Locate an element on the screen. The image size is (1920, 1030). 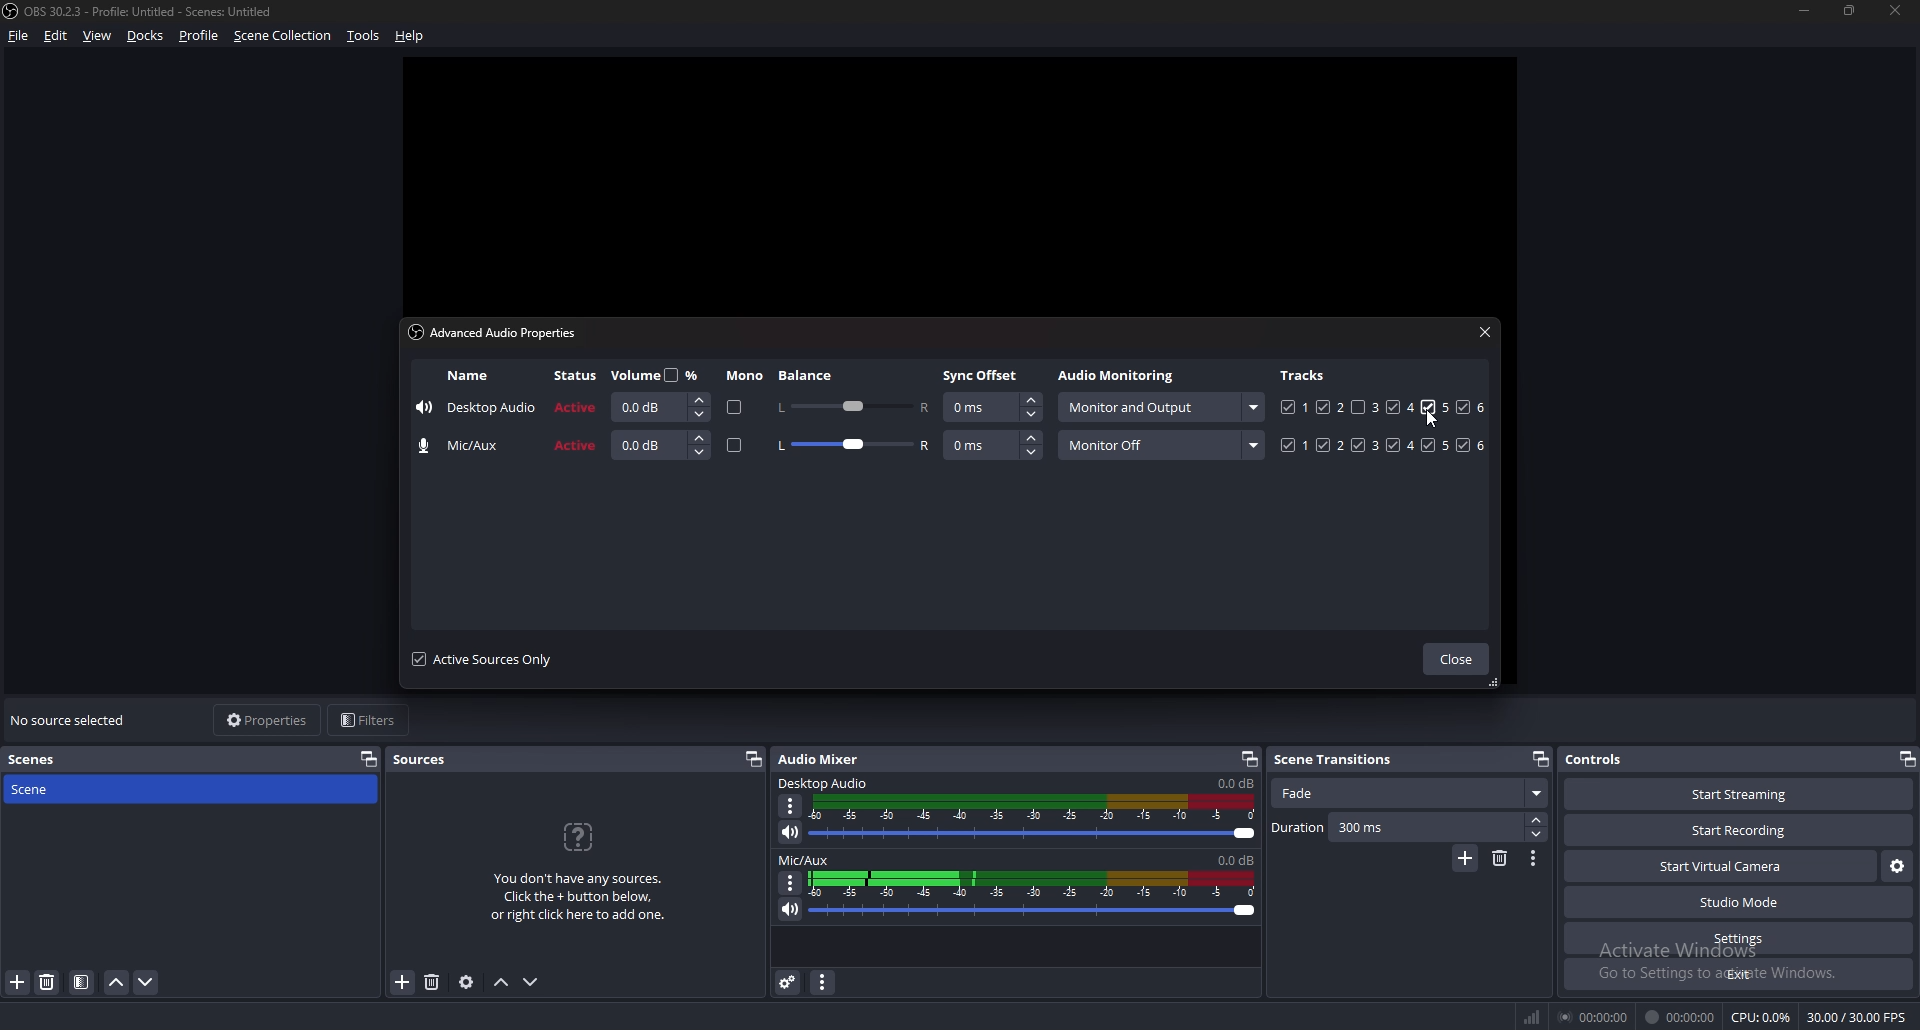
volume is located at coordinates (659, 374).